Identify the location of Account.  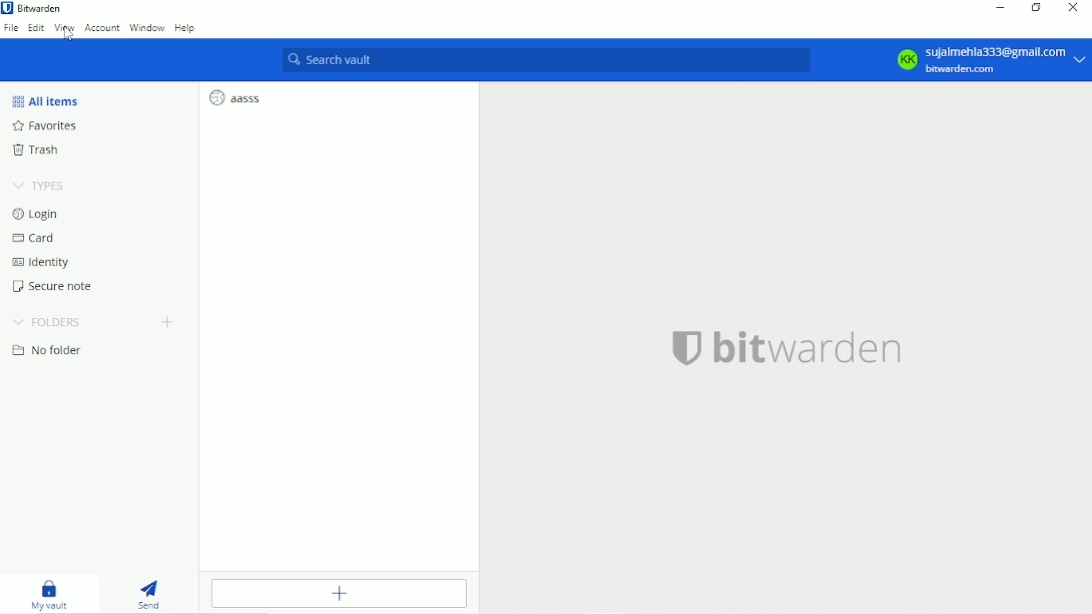
(989, 61).